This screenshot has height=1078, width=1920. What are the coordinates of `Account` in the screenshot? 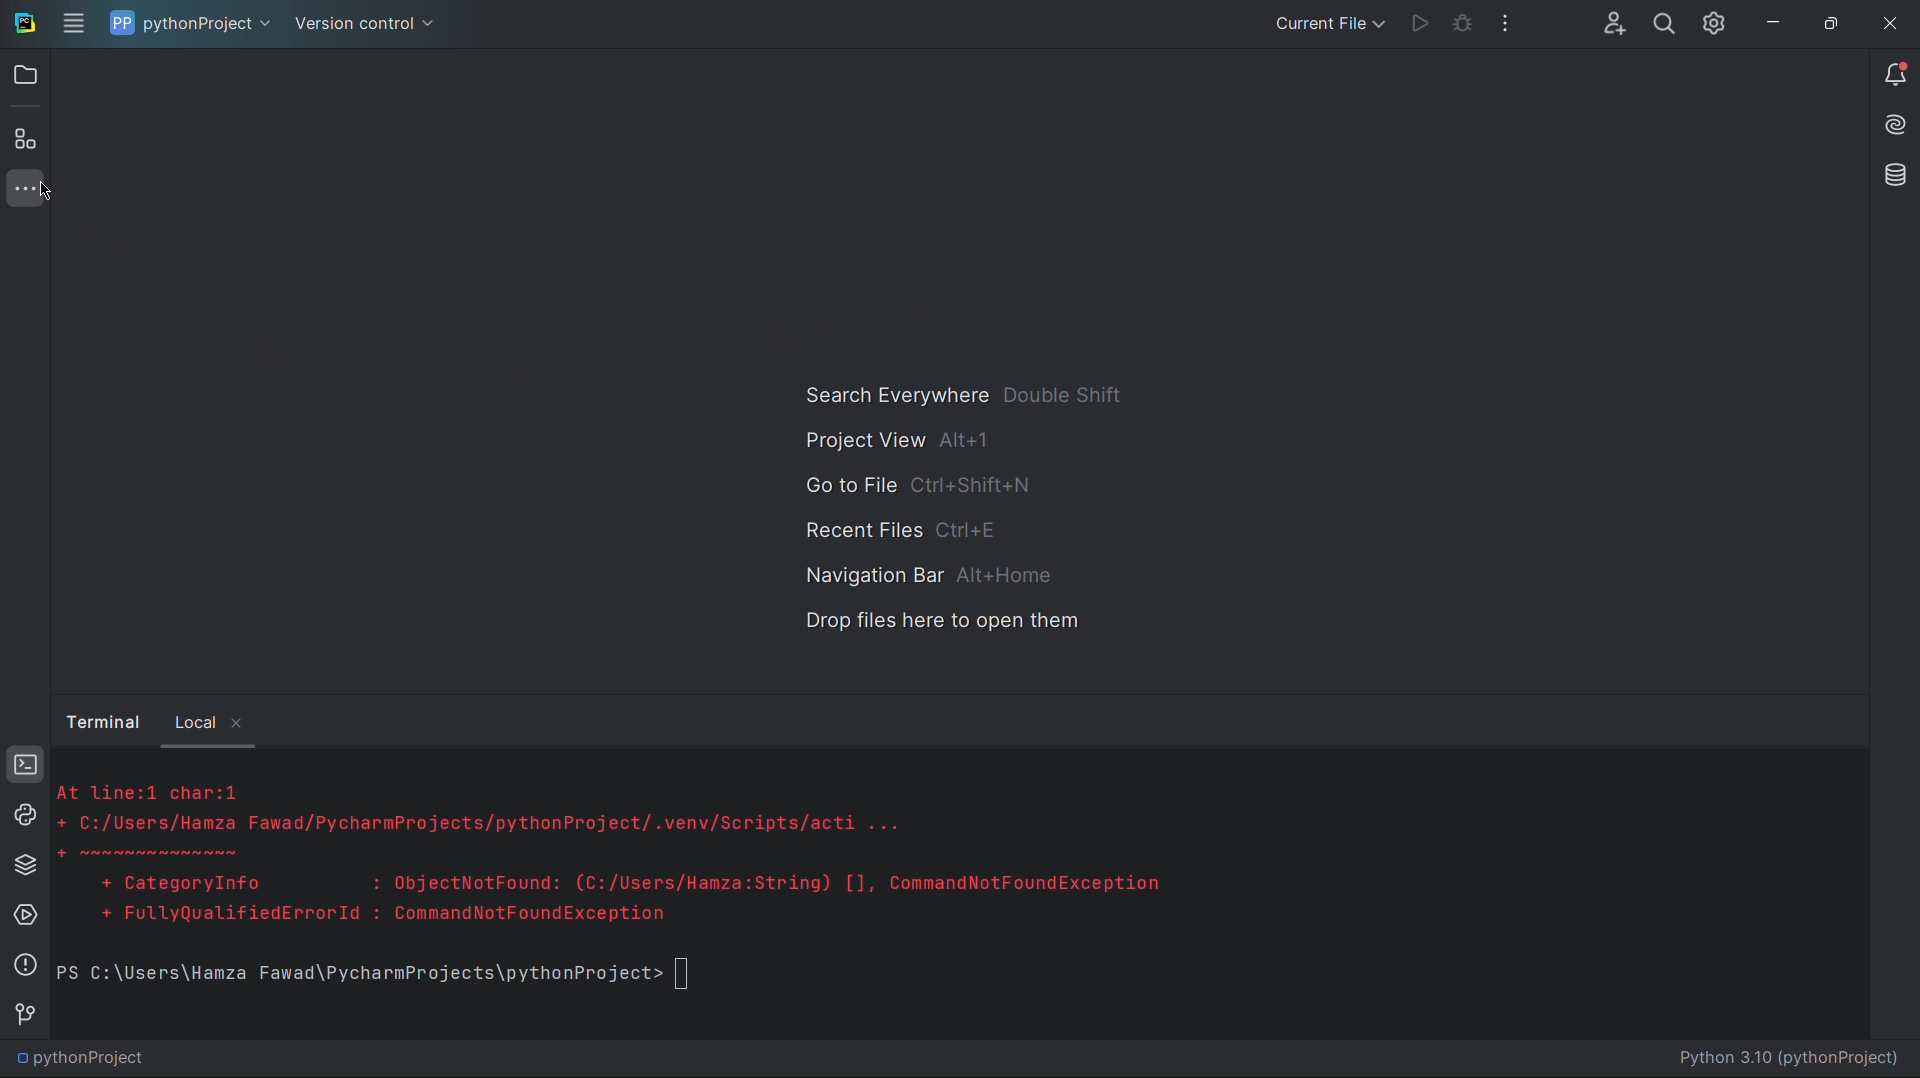 It's located at (1610, 25).